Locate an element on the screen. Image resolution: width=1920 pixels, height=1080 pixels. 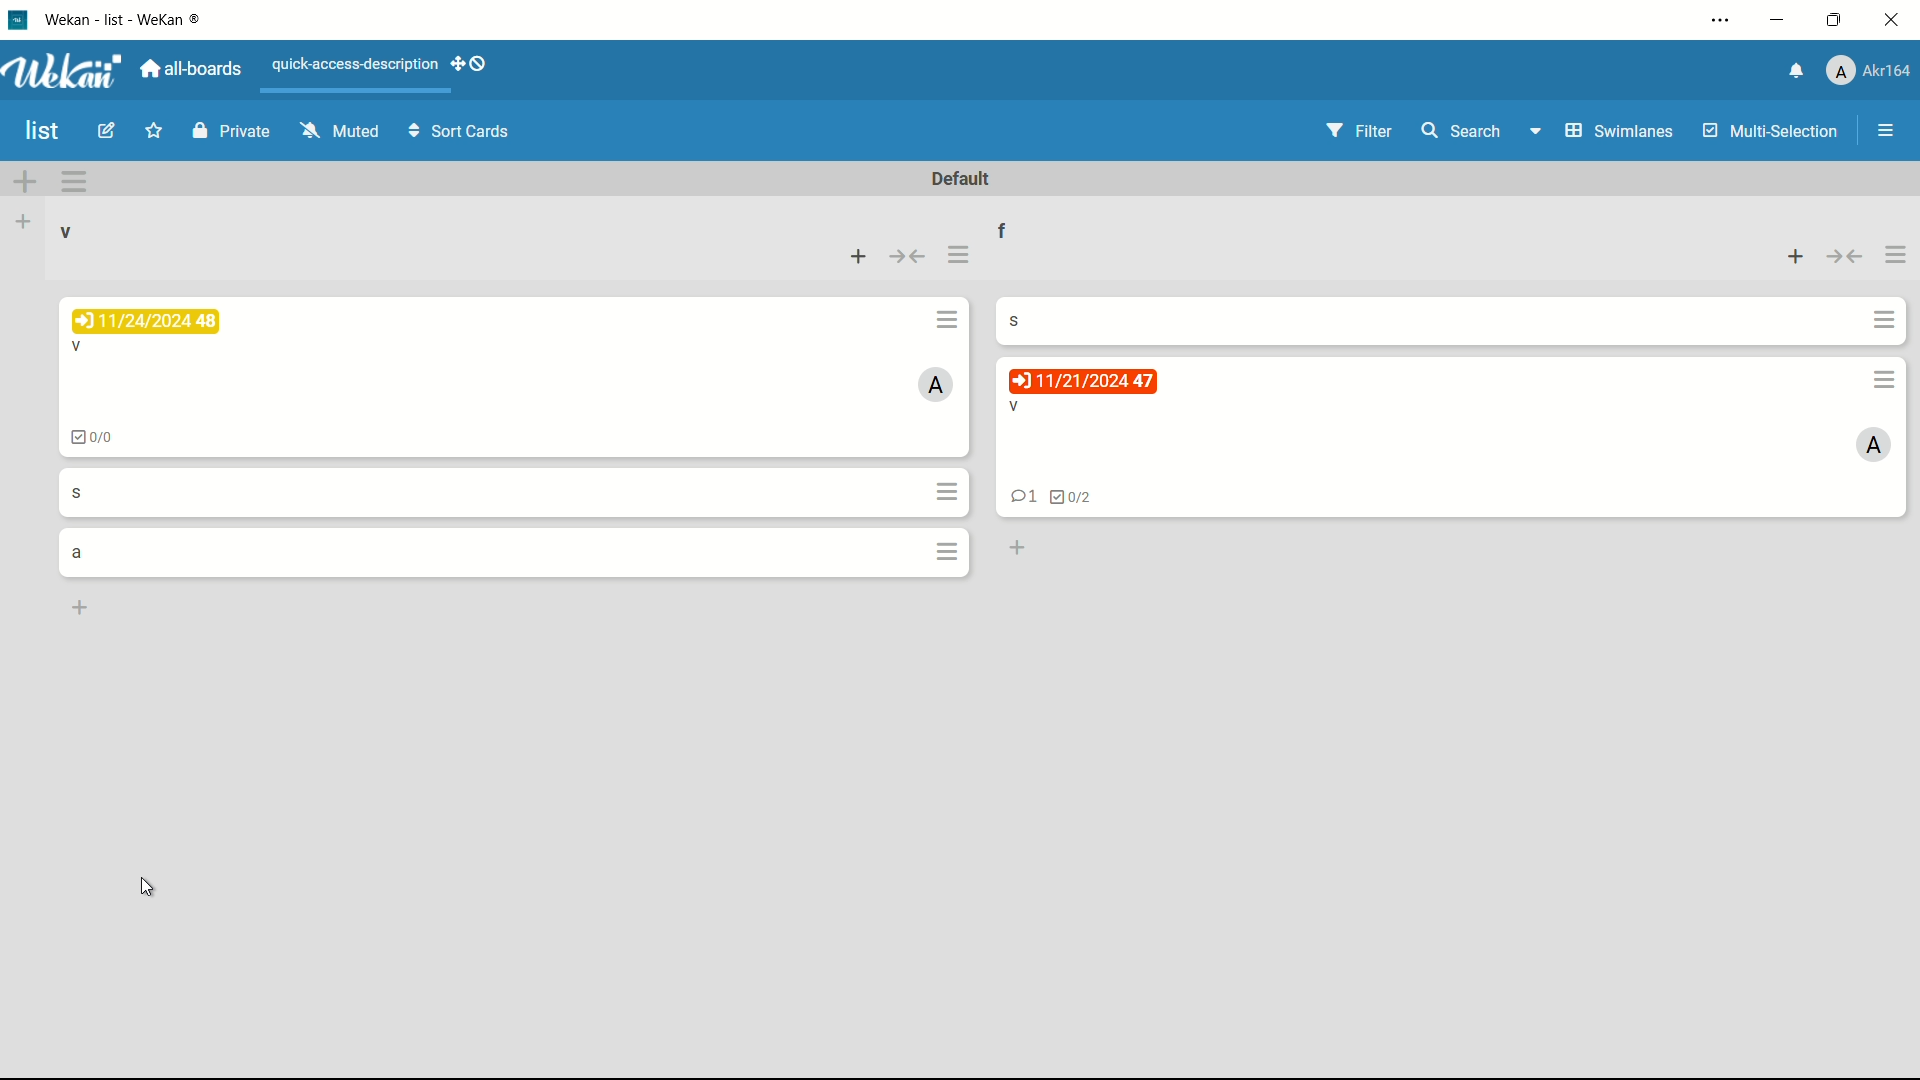
notifications is located at coordinates (1797, 72).